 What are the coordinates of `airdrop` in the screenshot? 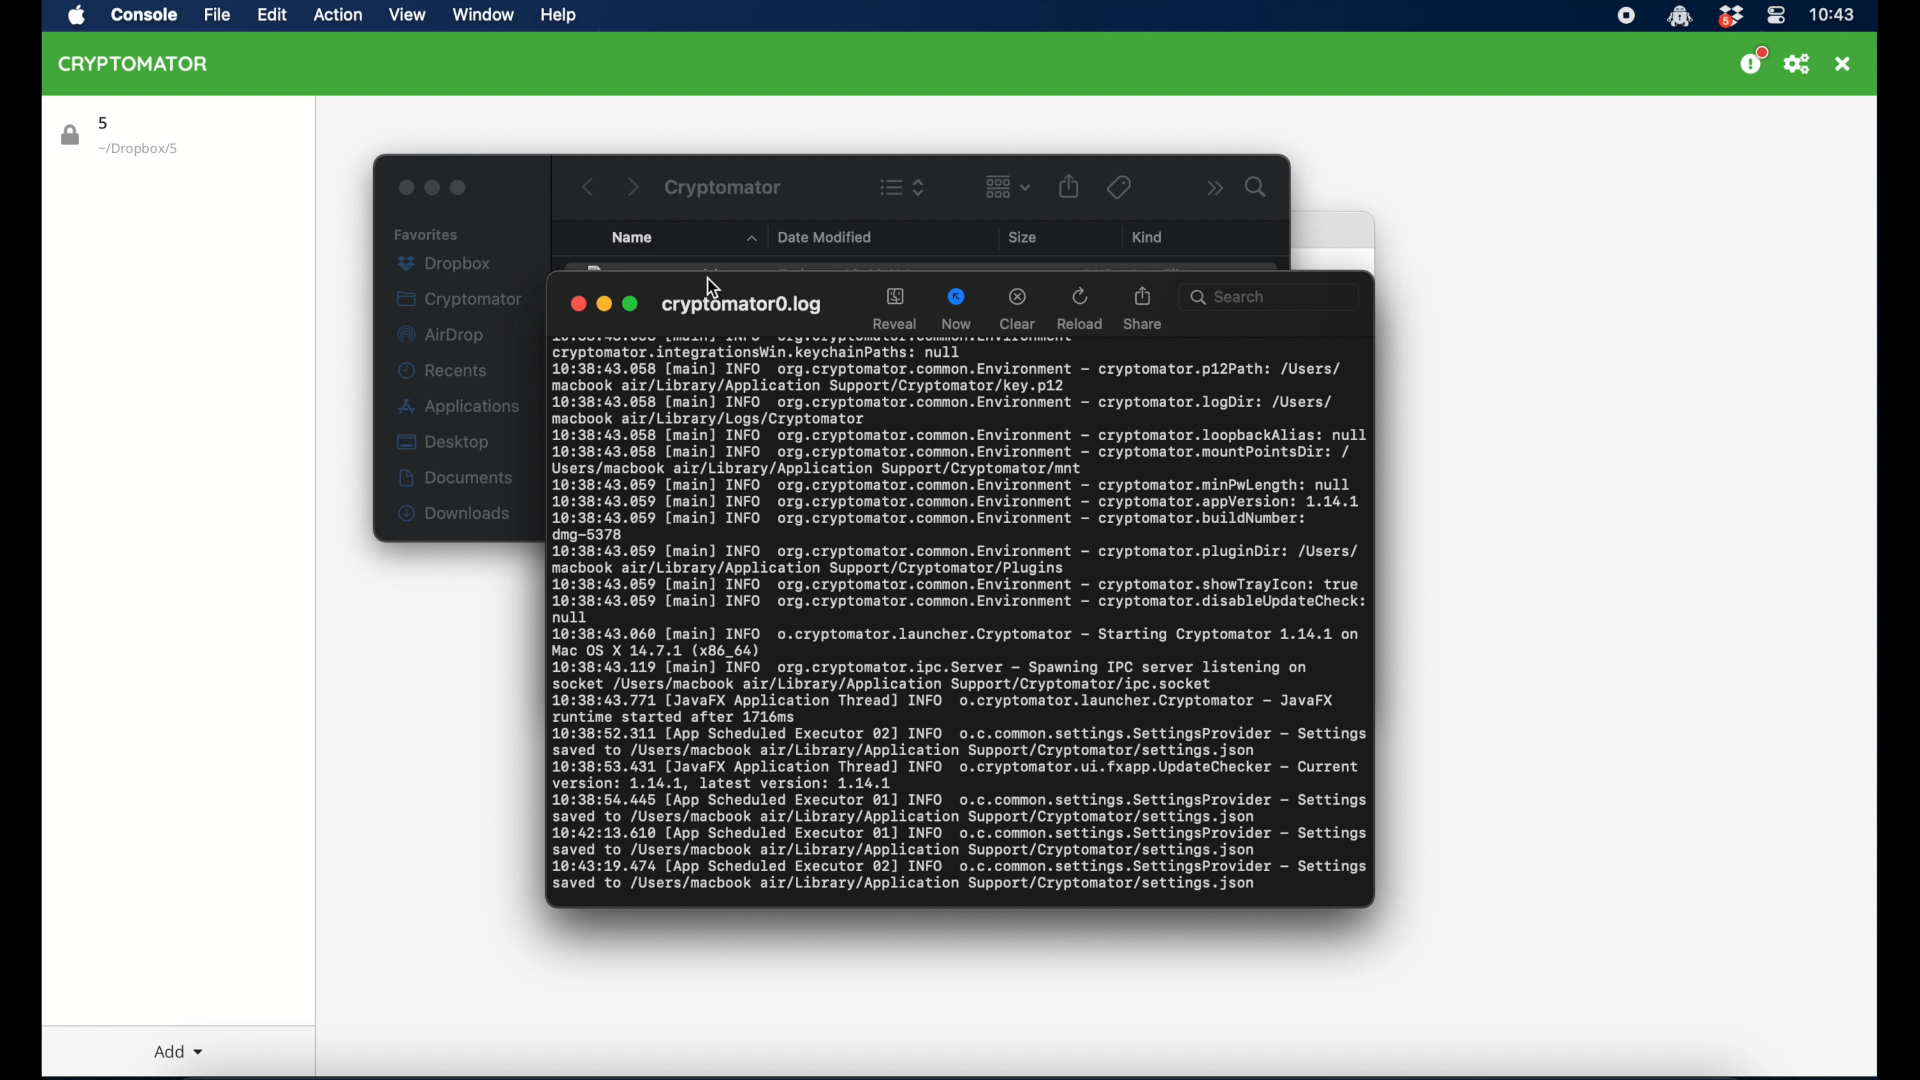 It's located at (440, 334).